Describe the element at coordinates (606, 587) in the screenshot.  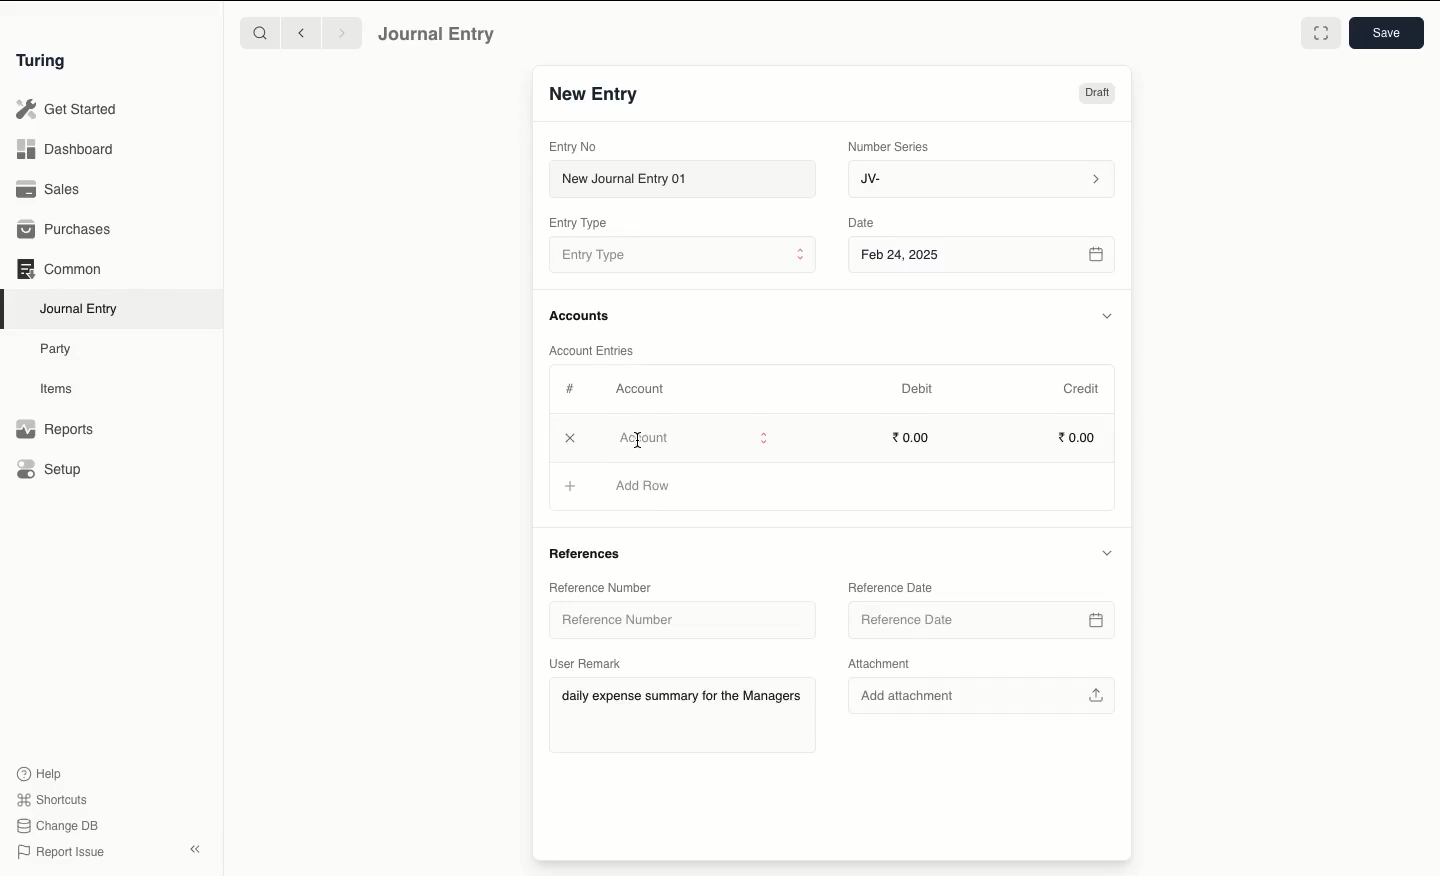
I see `Reference Number` at that location.